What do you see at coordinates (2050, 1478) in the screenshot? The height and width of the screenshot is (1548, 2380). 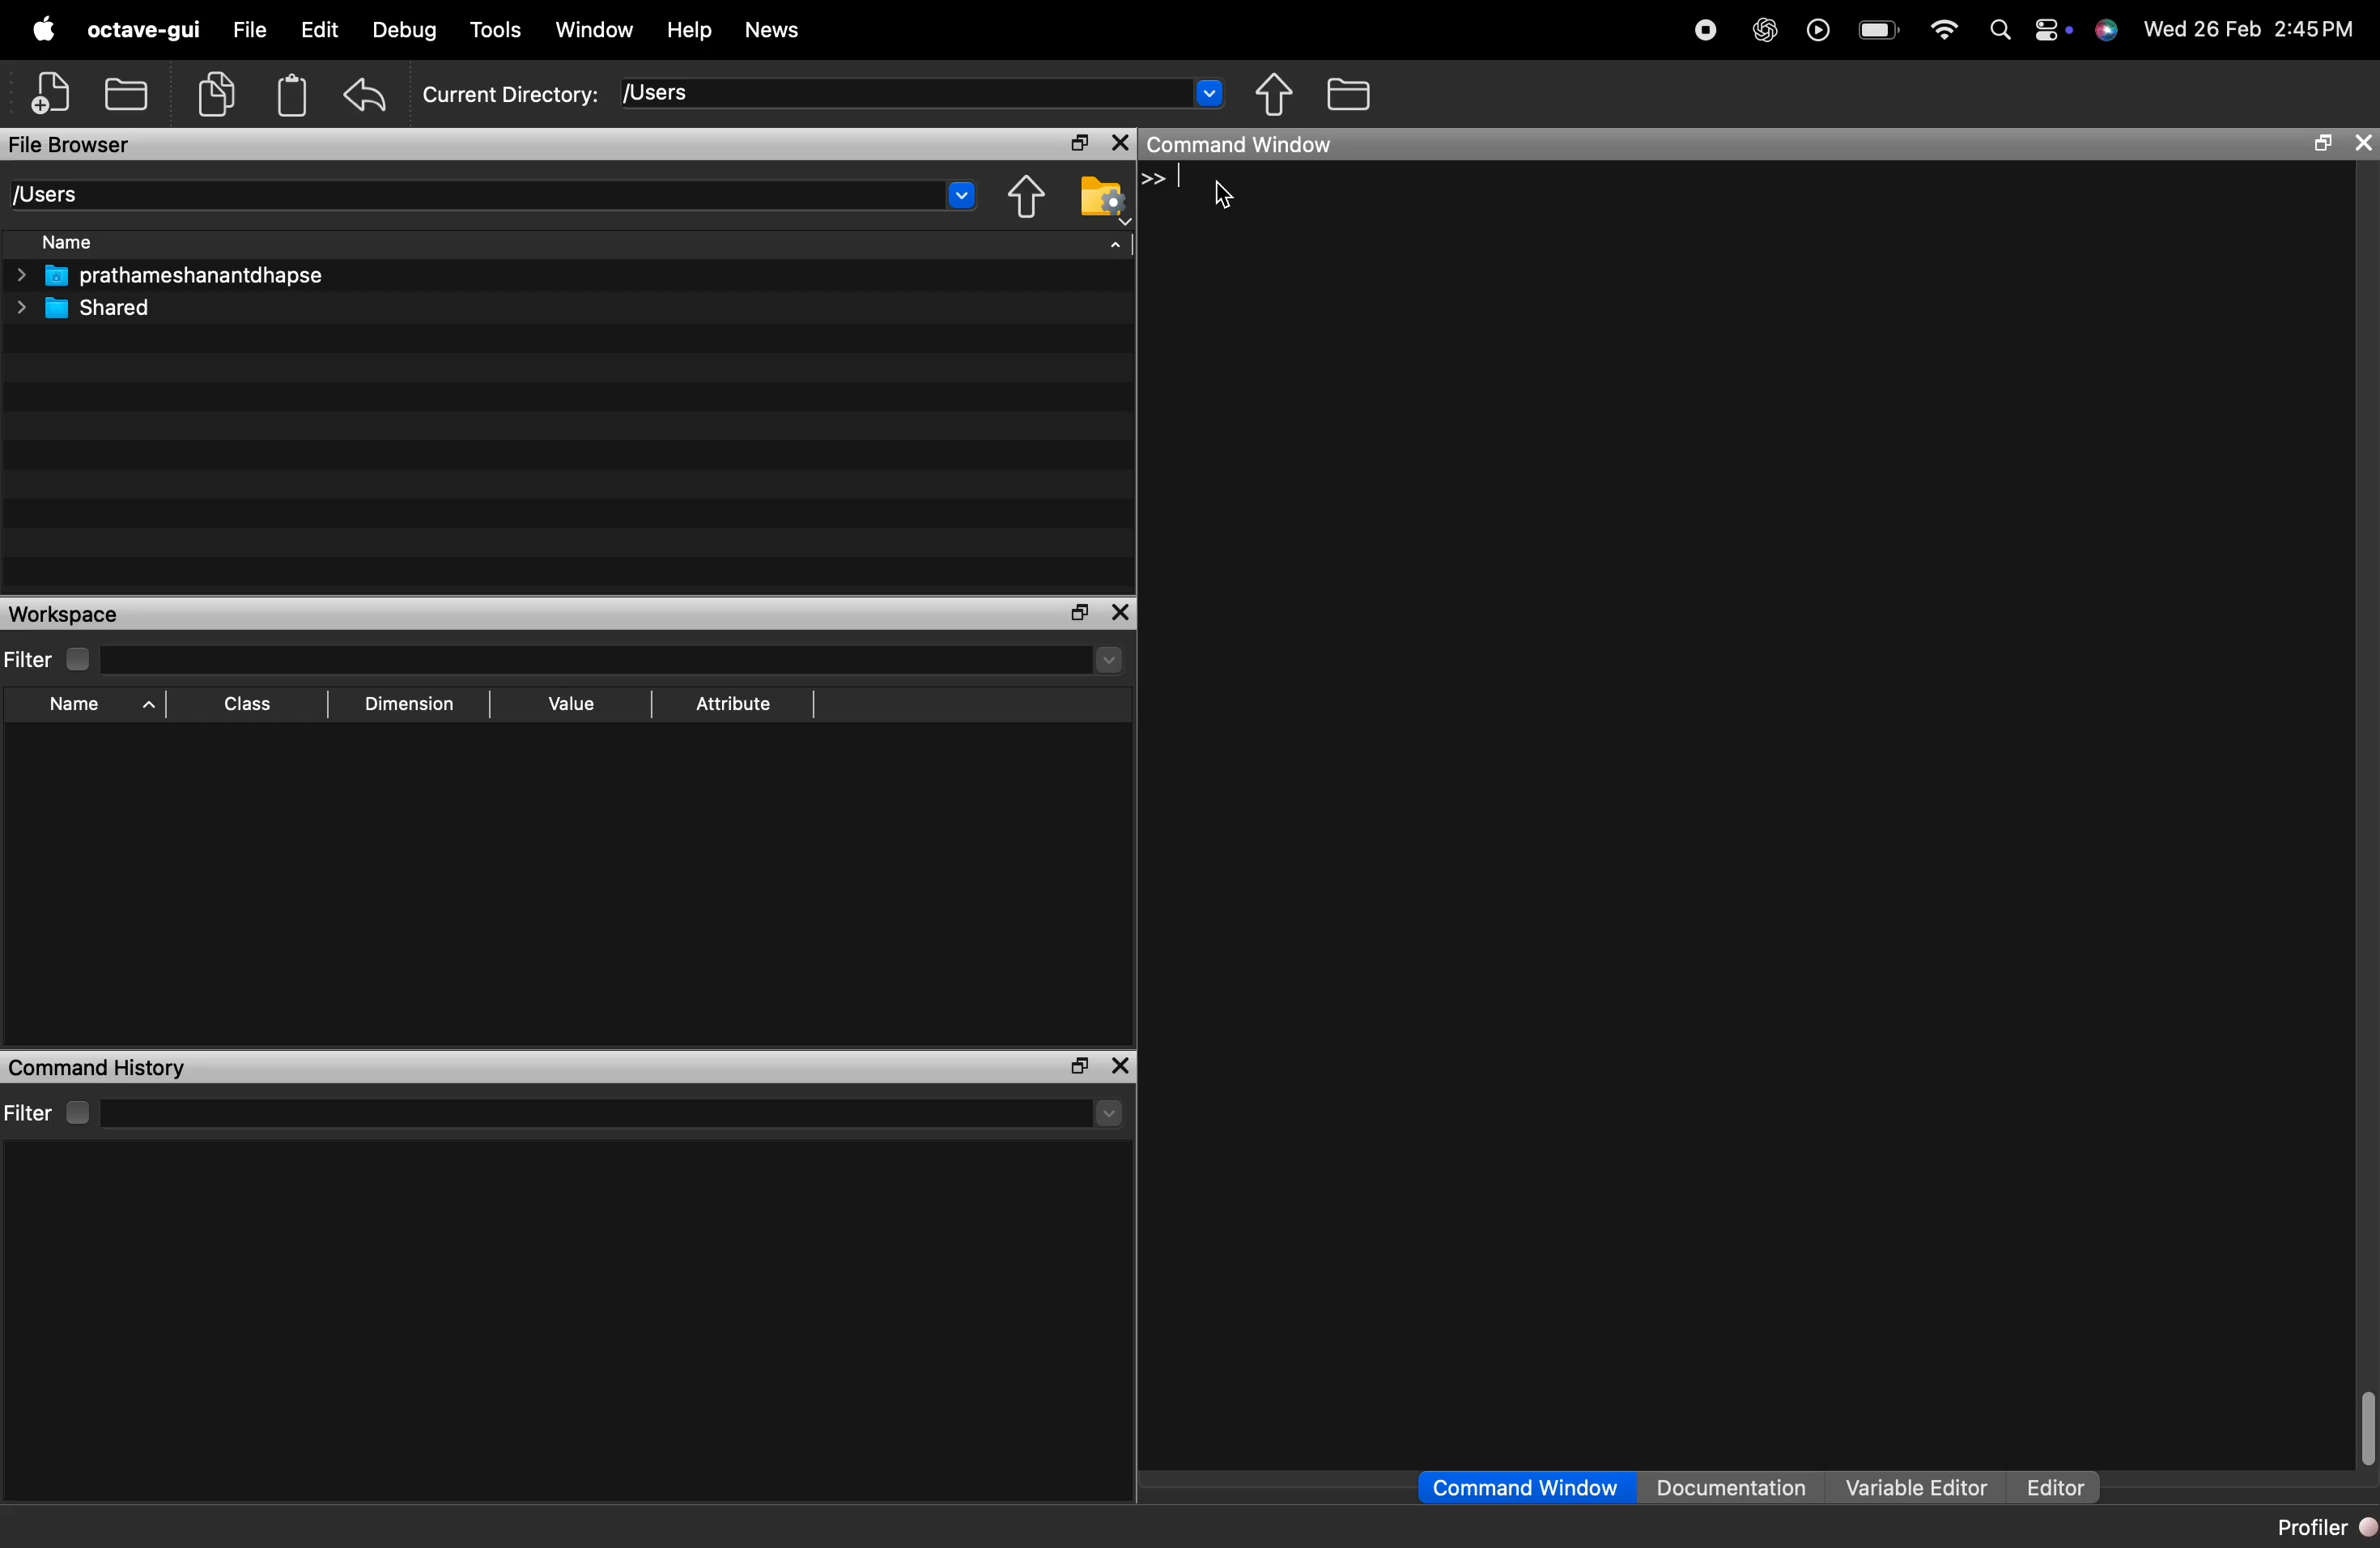 I see `Editor` at bounding box center [2050, 1478].